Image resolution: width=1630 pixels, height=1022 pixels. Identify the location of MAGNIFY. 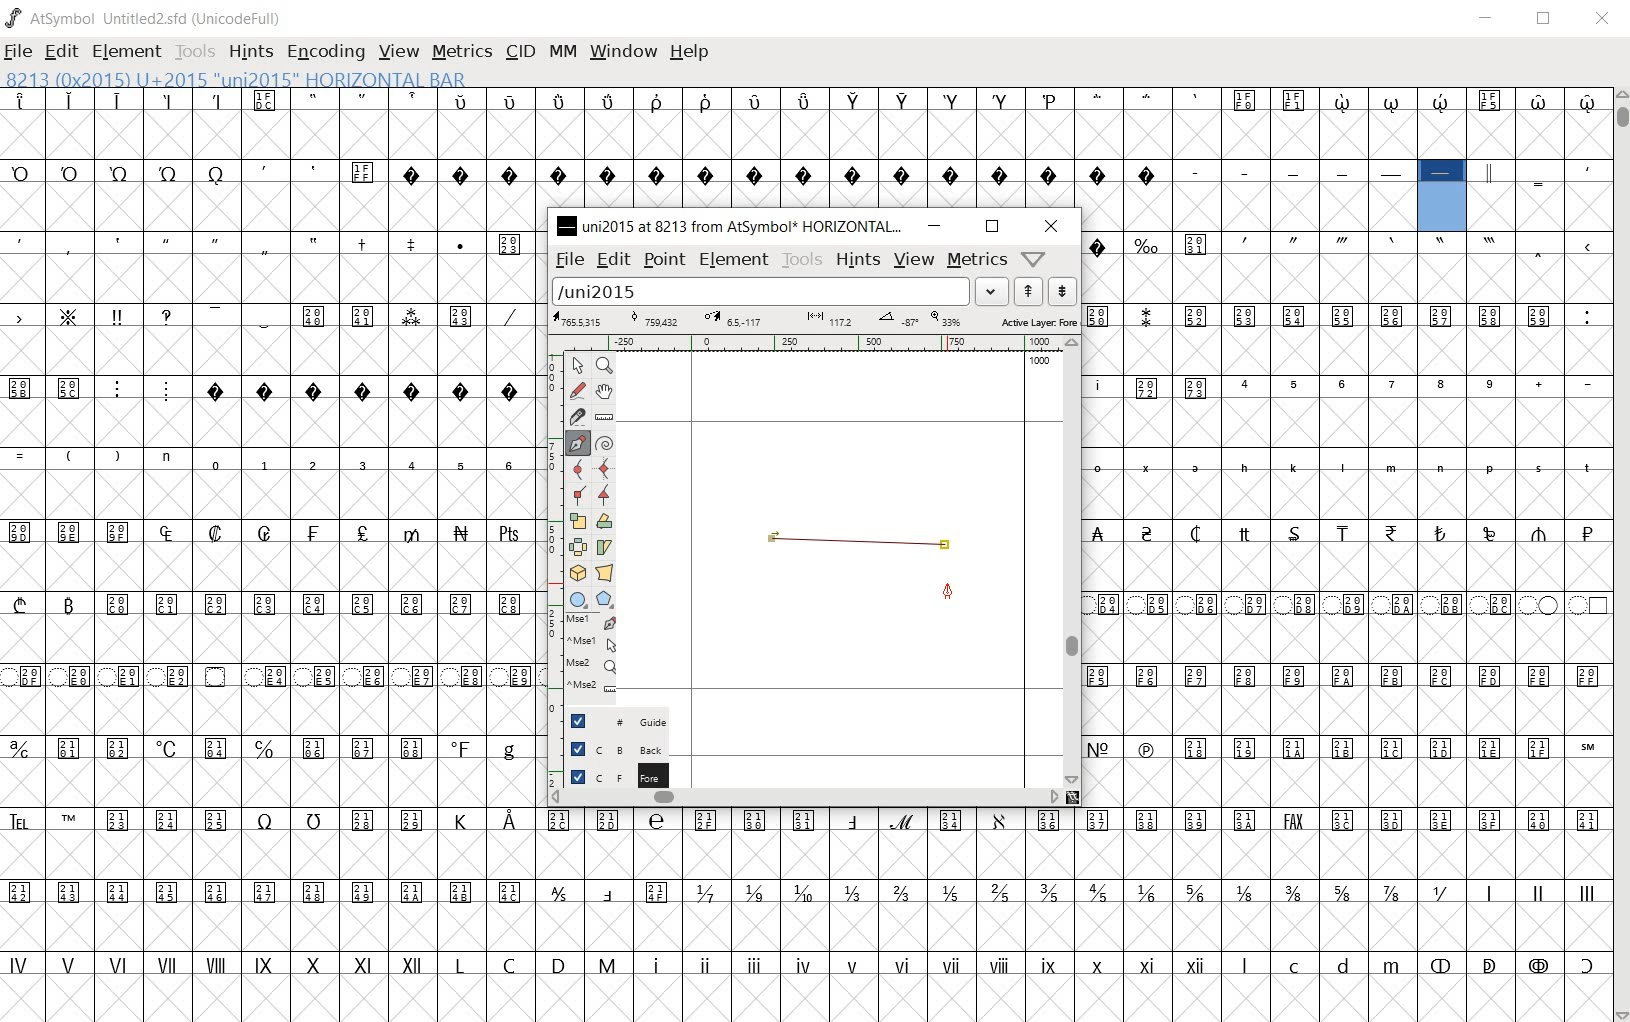
(606, 365).